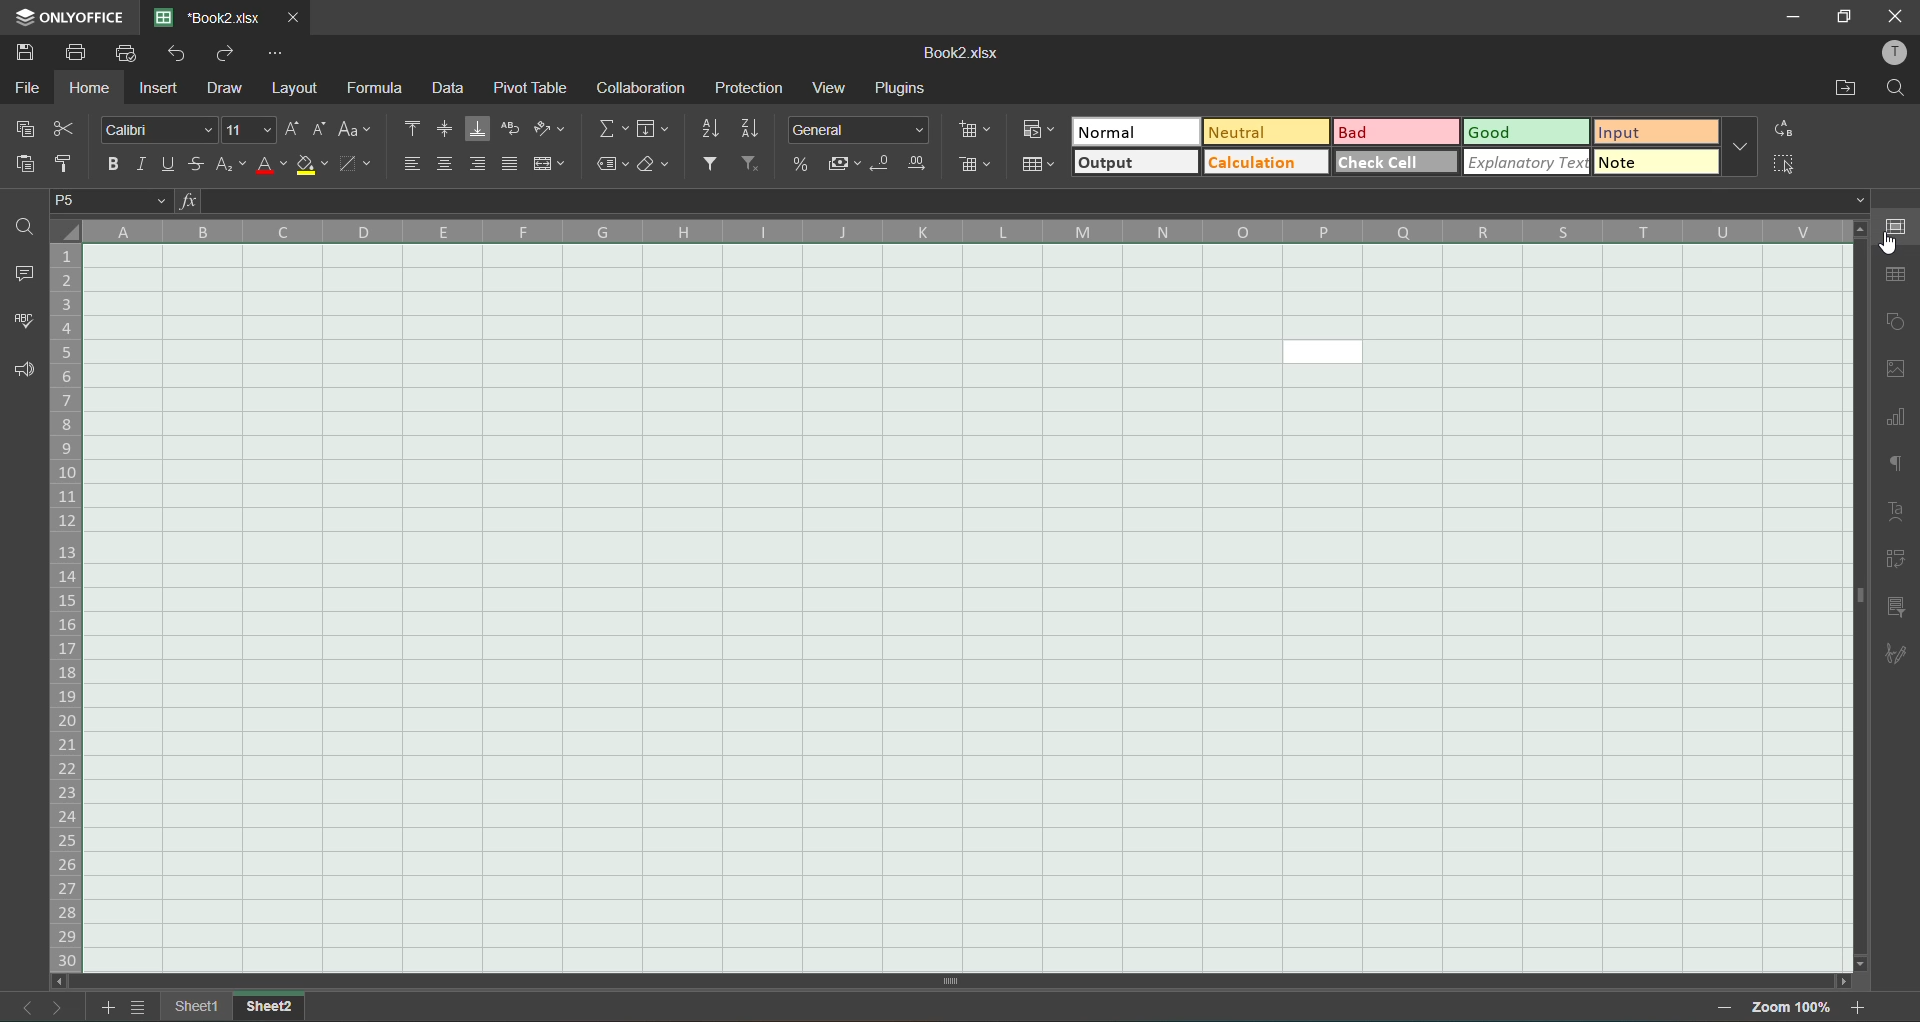 Image resolution: width=1920 pixels, height=1022 pixels. Describe the element at coordinates (200, 161) in the screenshot. I see `strikethrough` at that location.